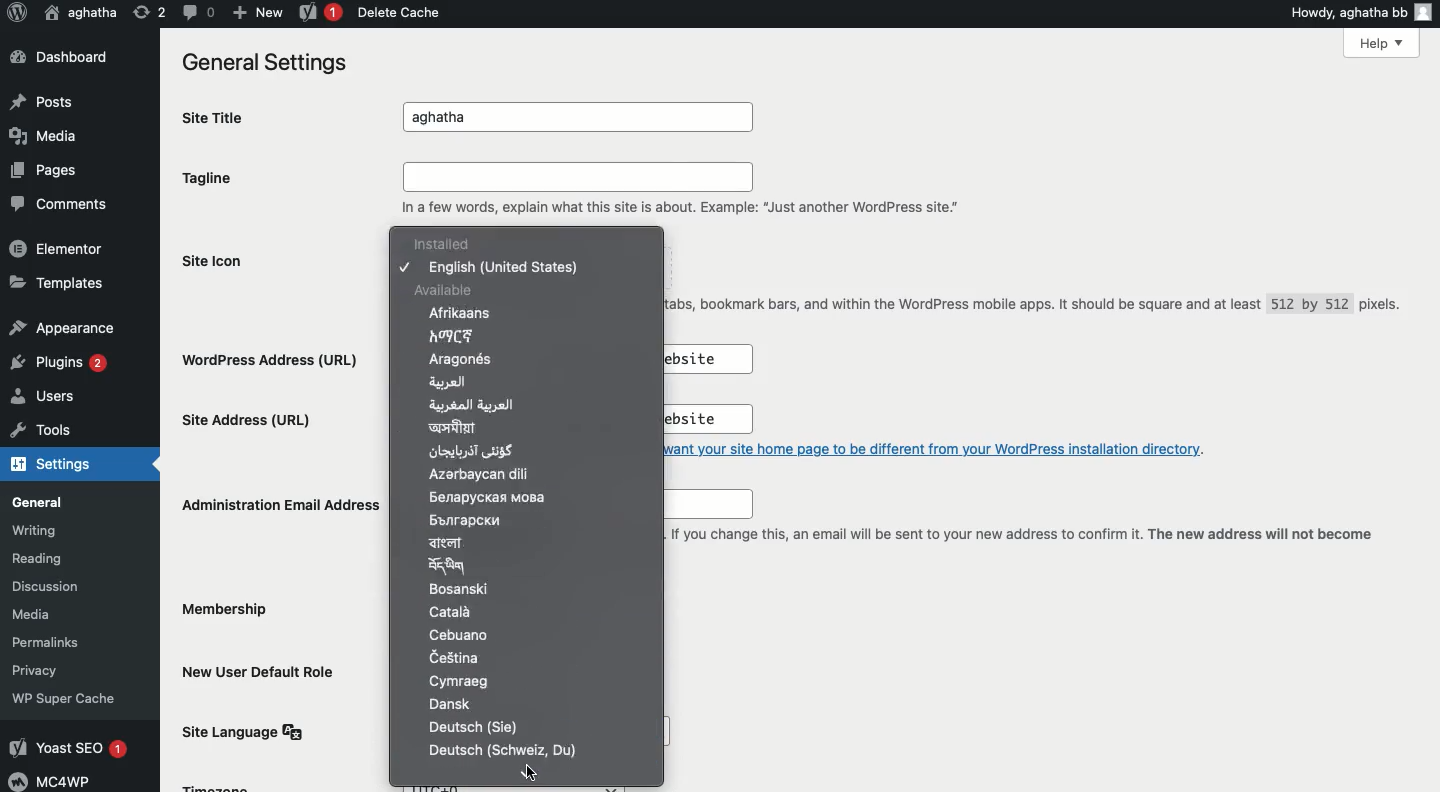  I want to click on In a few words, explain what this site is about. Example: “Just another WordPress site.", so click(687, 191).